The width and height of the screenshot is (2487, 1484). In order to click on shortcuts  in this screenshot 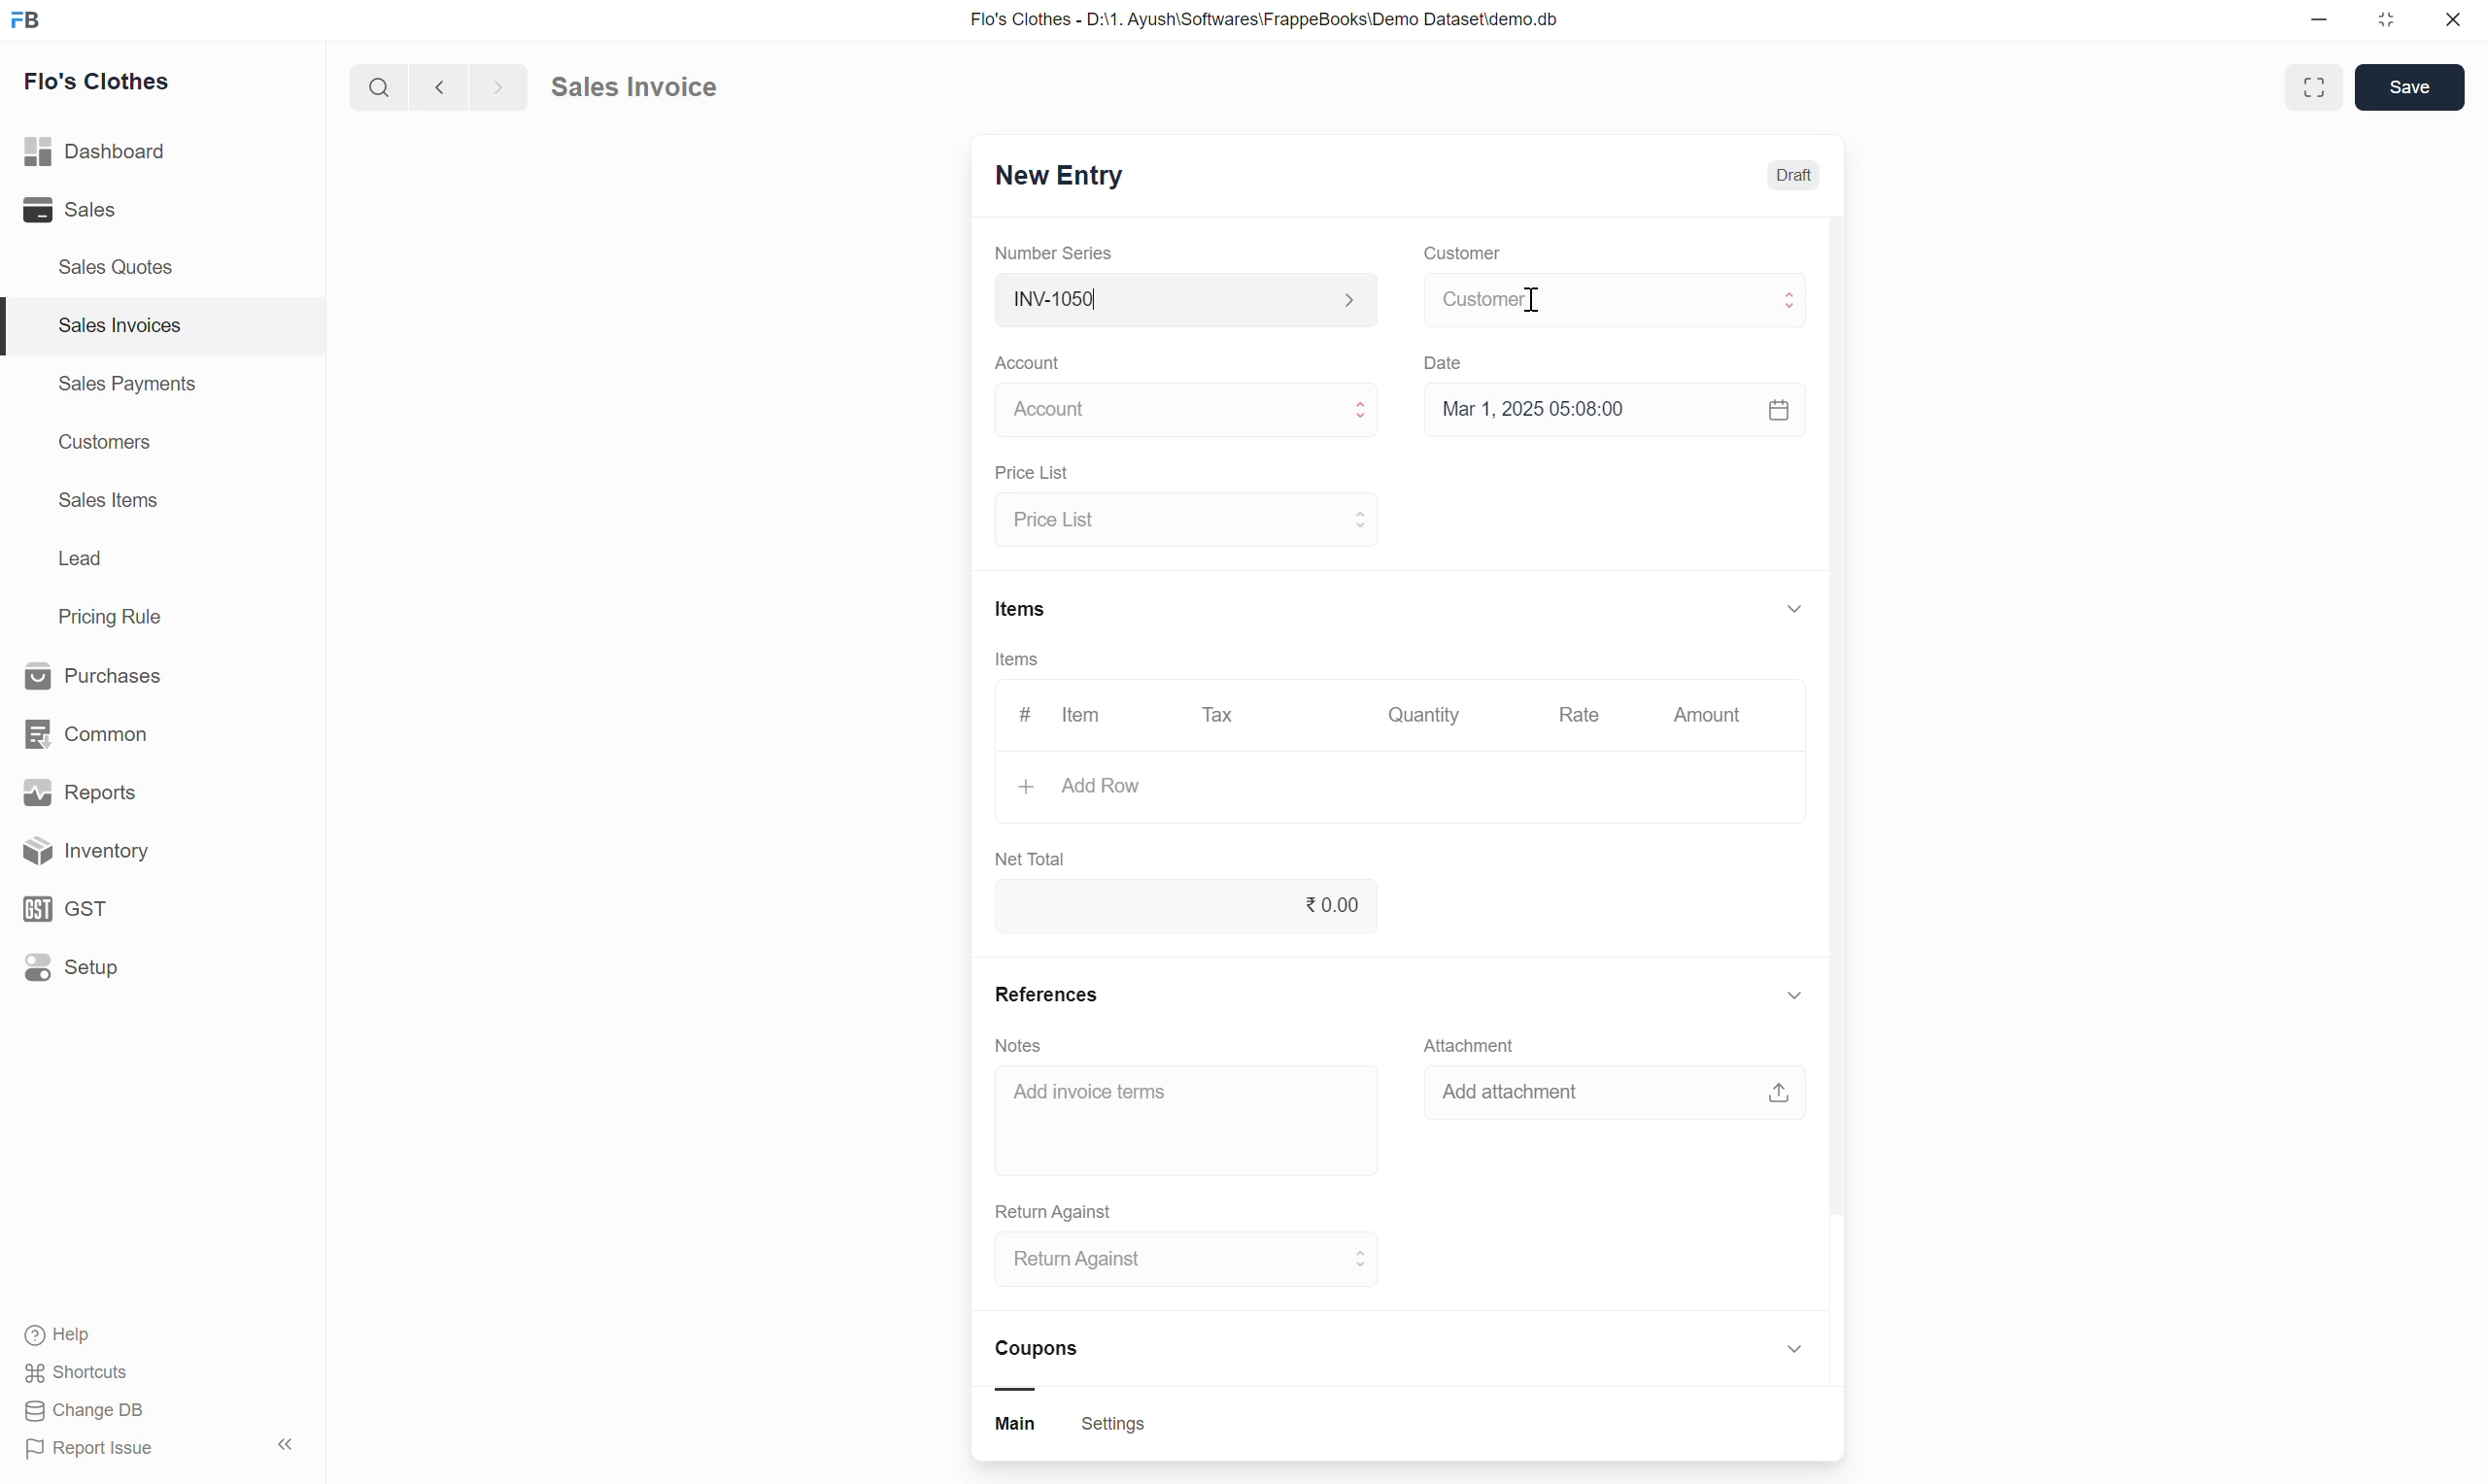, I will do `click(96, 1372)`.